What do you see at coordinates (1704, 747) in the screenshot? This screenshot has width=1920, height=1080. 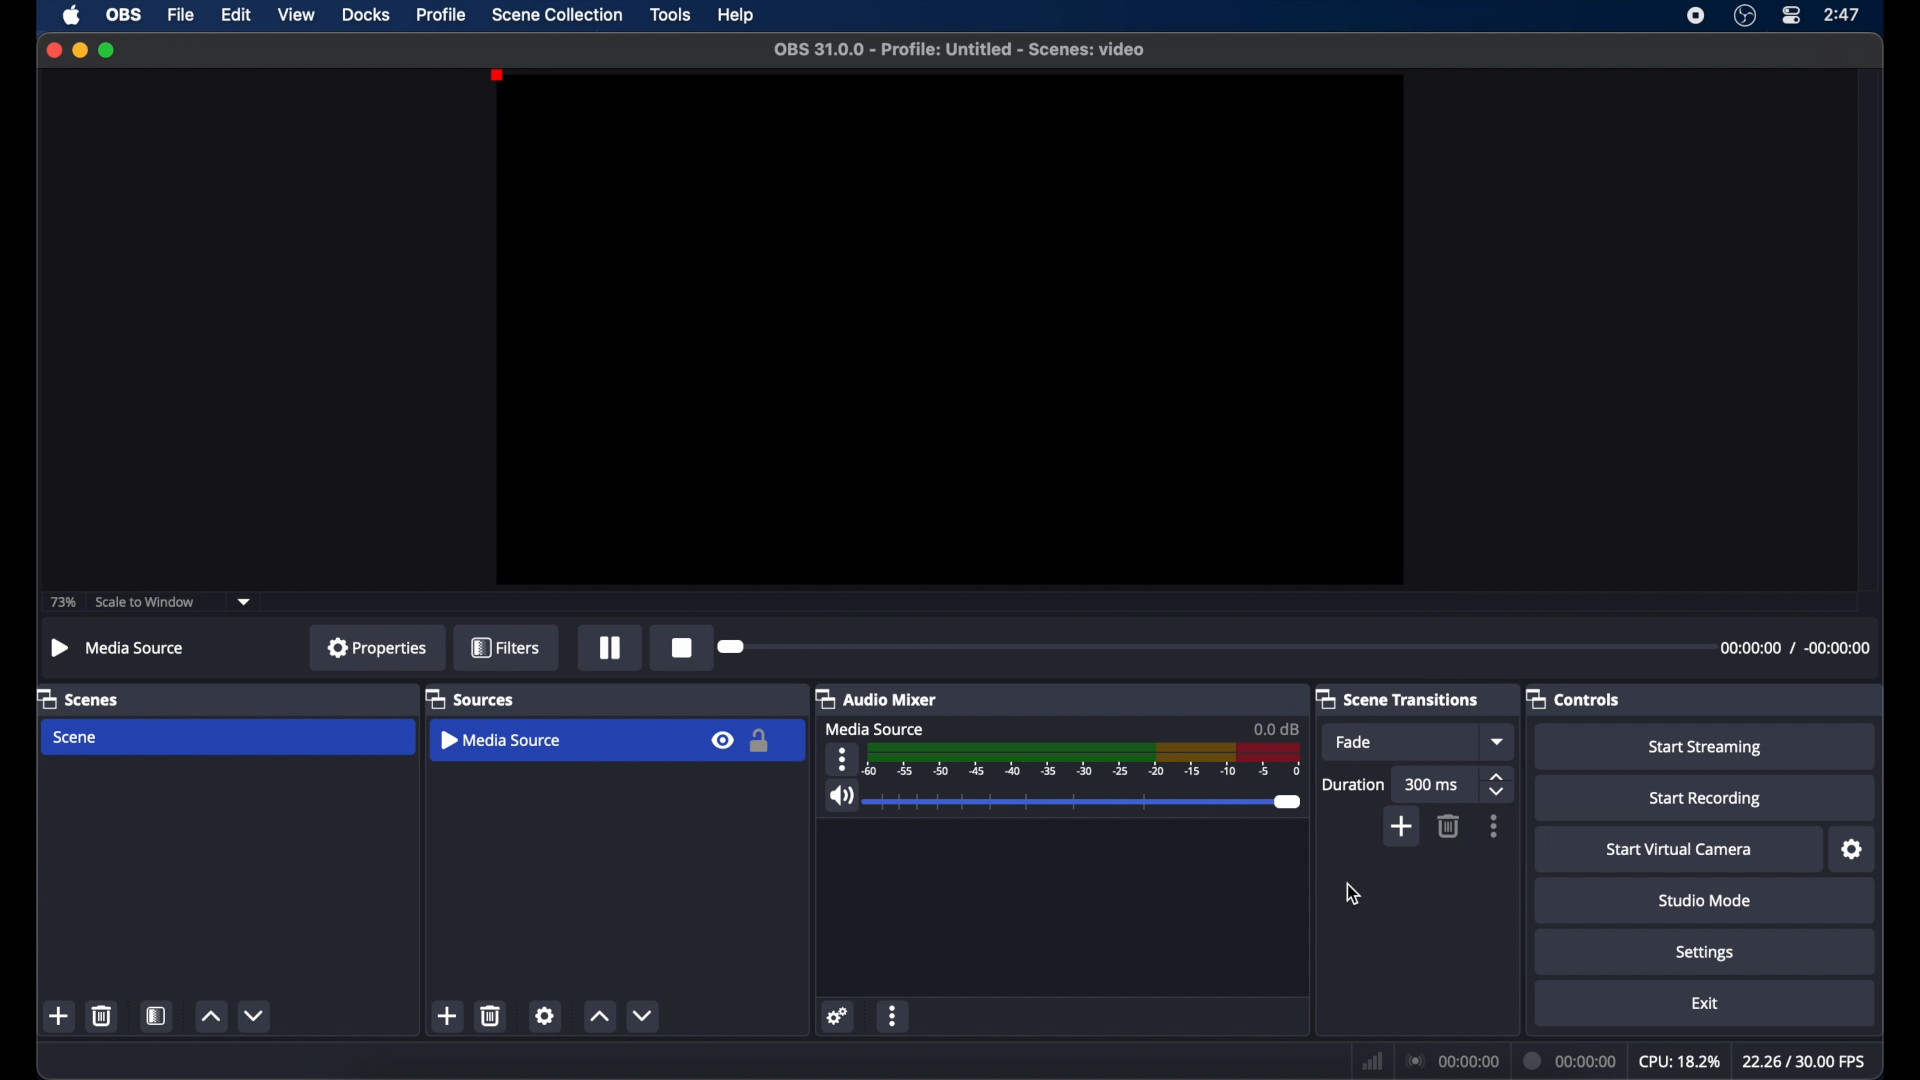 I see `start streaming` at bounding box center [1704, 747].